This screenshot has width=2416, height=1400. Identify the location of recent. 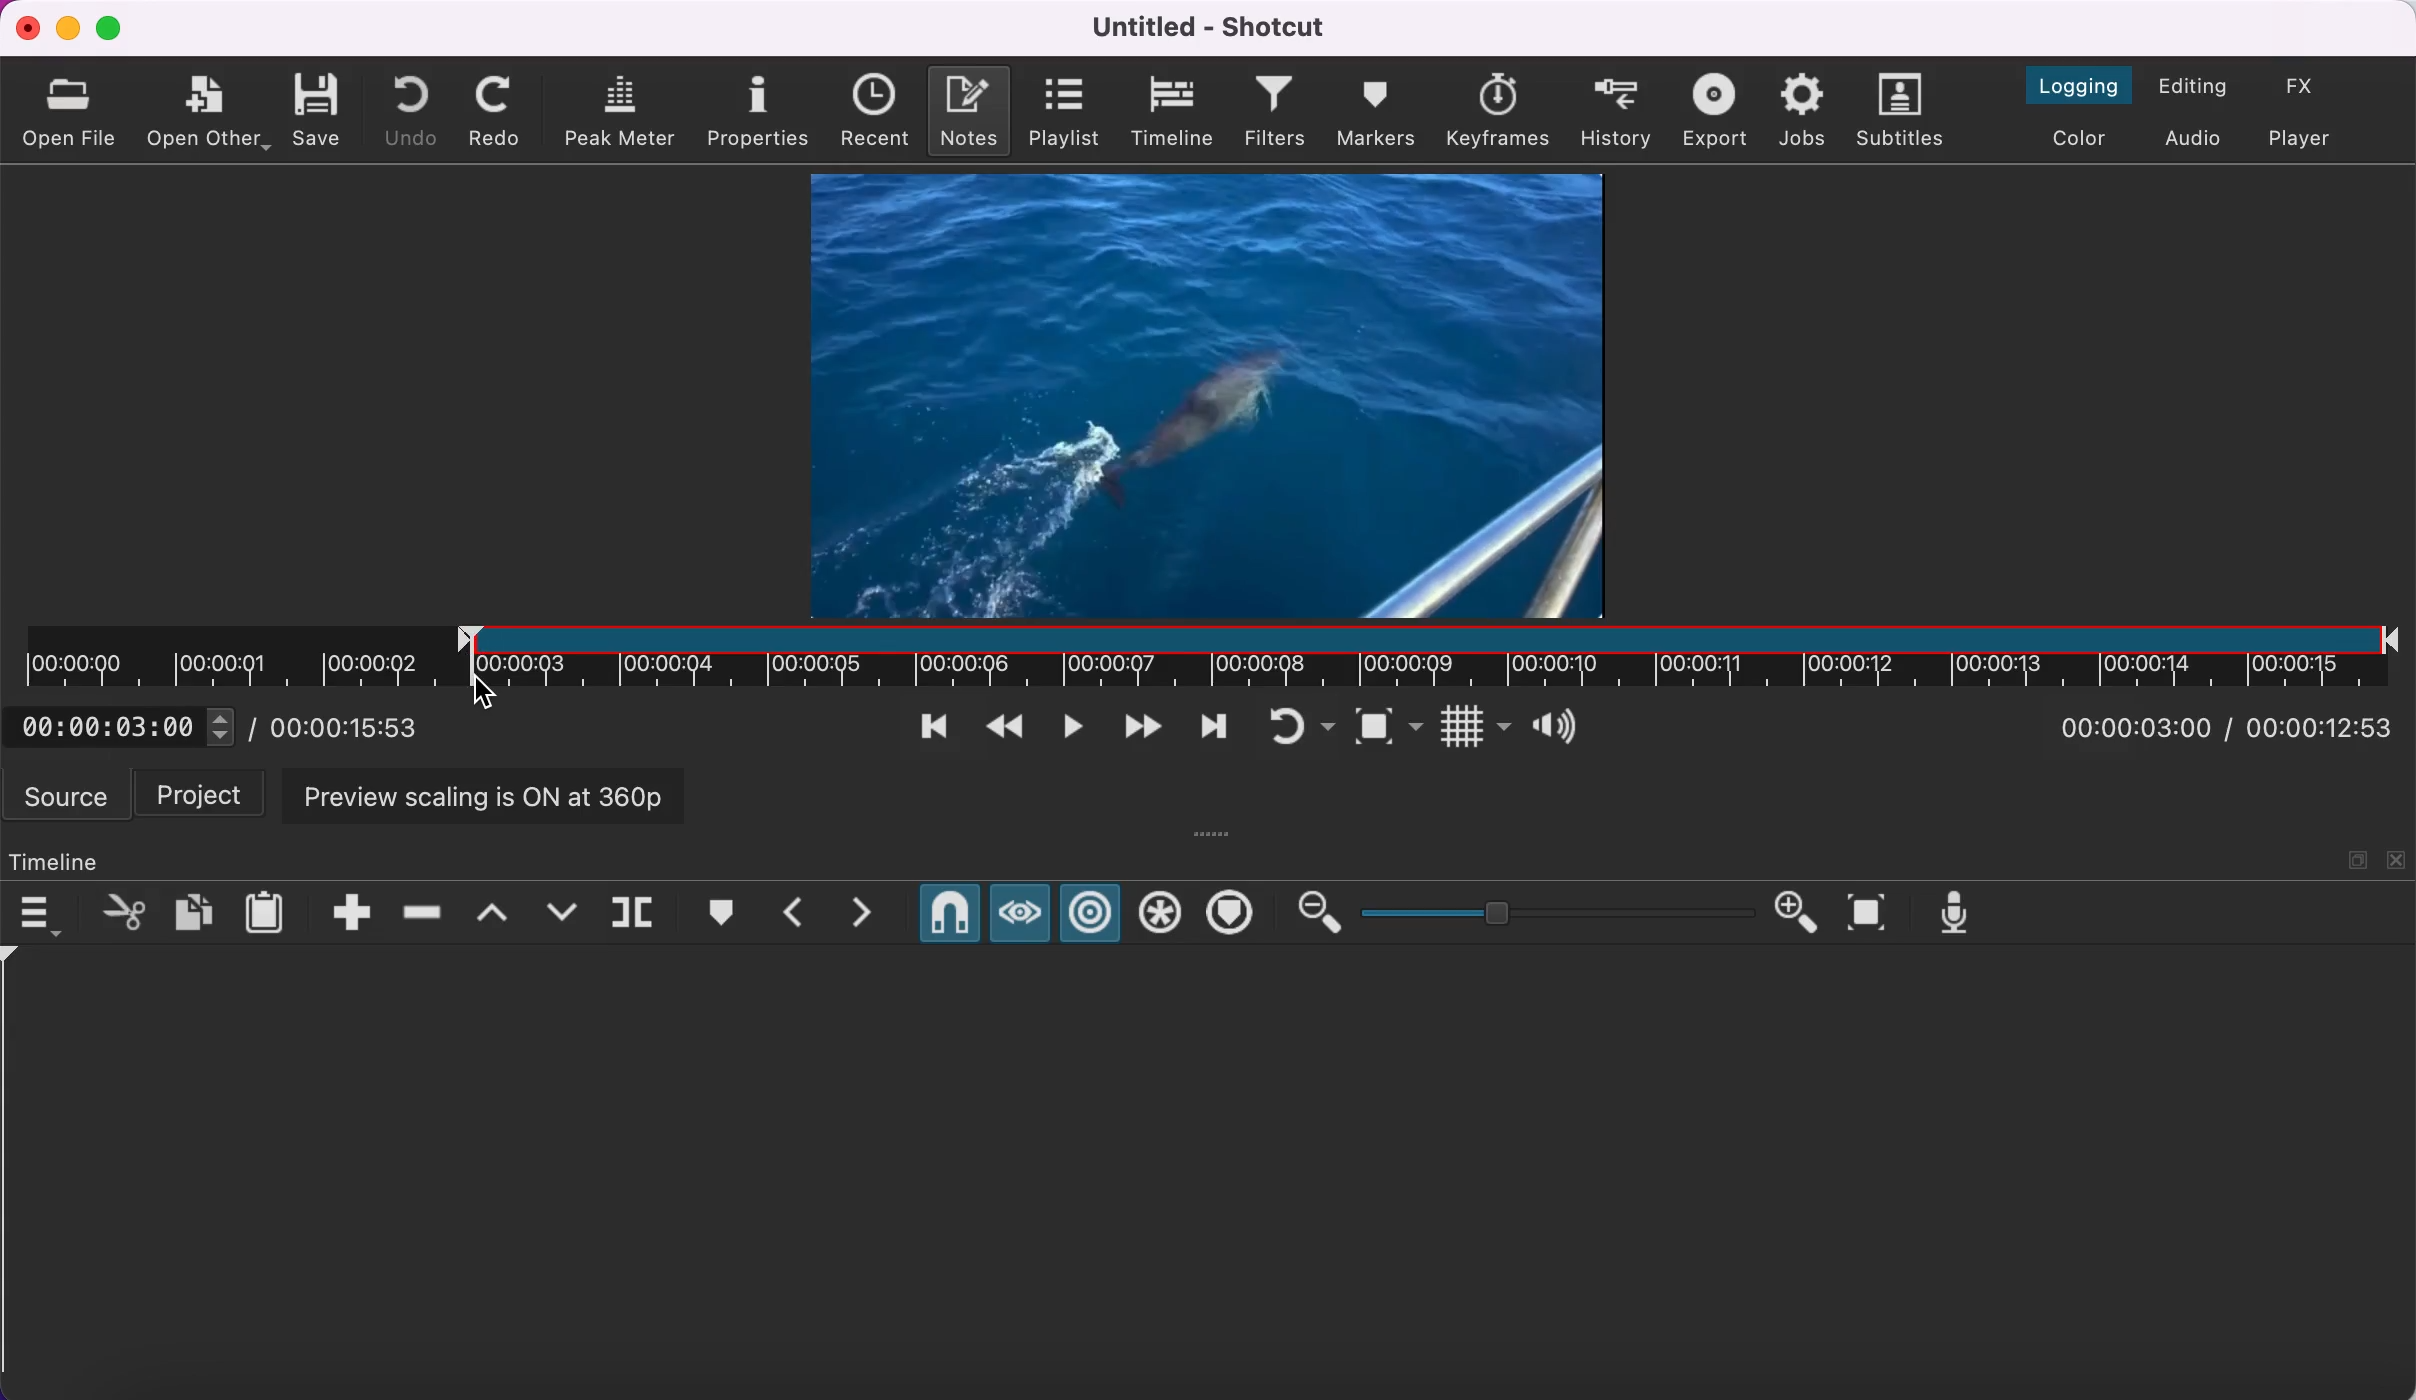
(877, 111).